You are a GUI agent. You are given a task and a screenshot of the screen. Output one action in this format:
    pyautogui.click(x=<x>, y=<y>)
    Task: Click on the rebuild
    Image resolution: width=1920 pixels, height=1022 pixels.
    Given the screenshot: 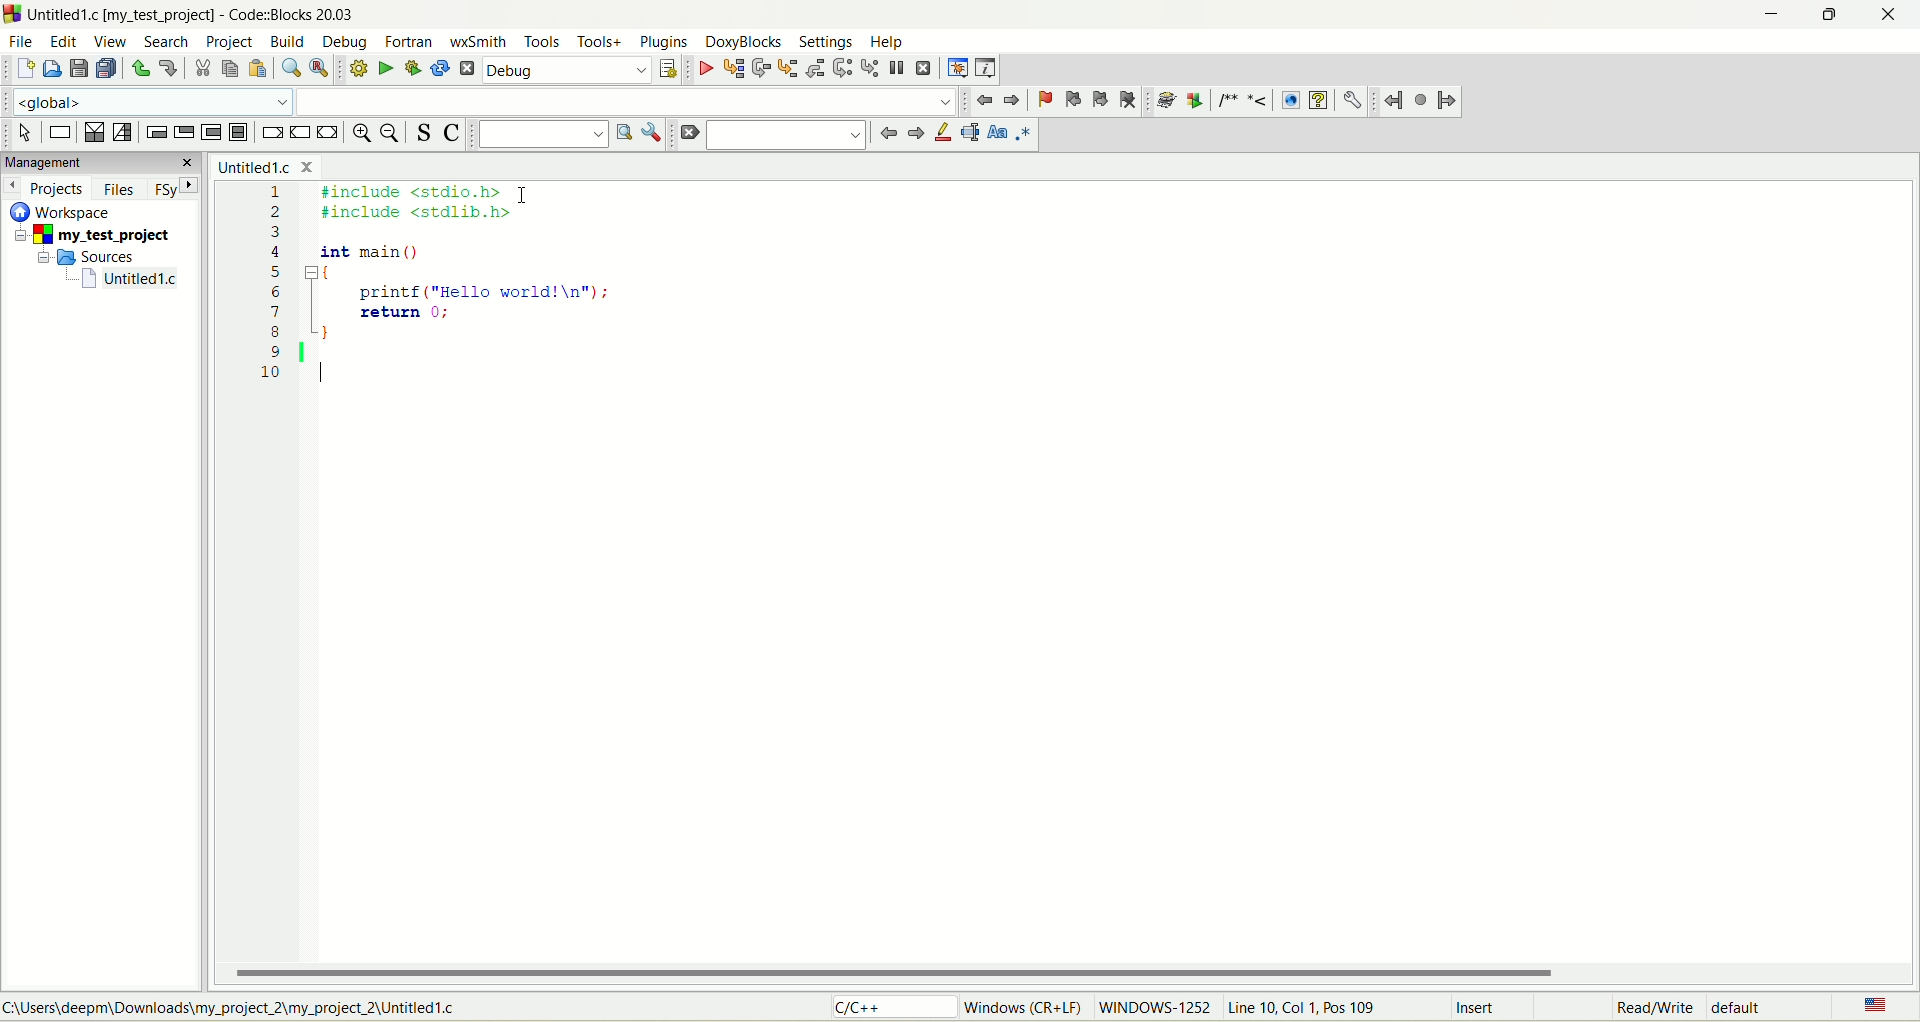 What is the action you would take?
    pyautogui.click(x=441, y=67)
    